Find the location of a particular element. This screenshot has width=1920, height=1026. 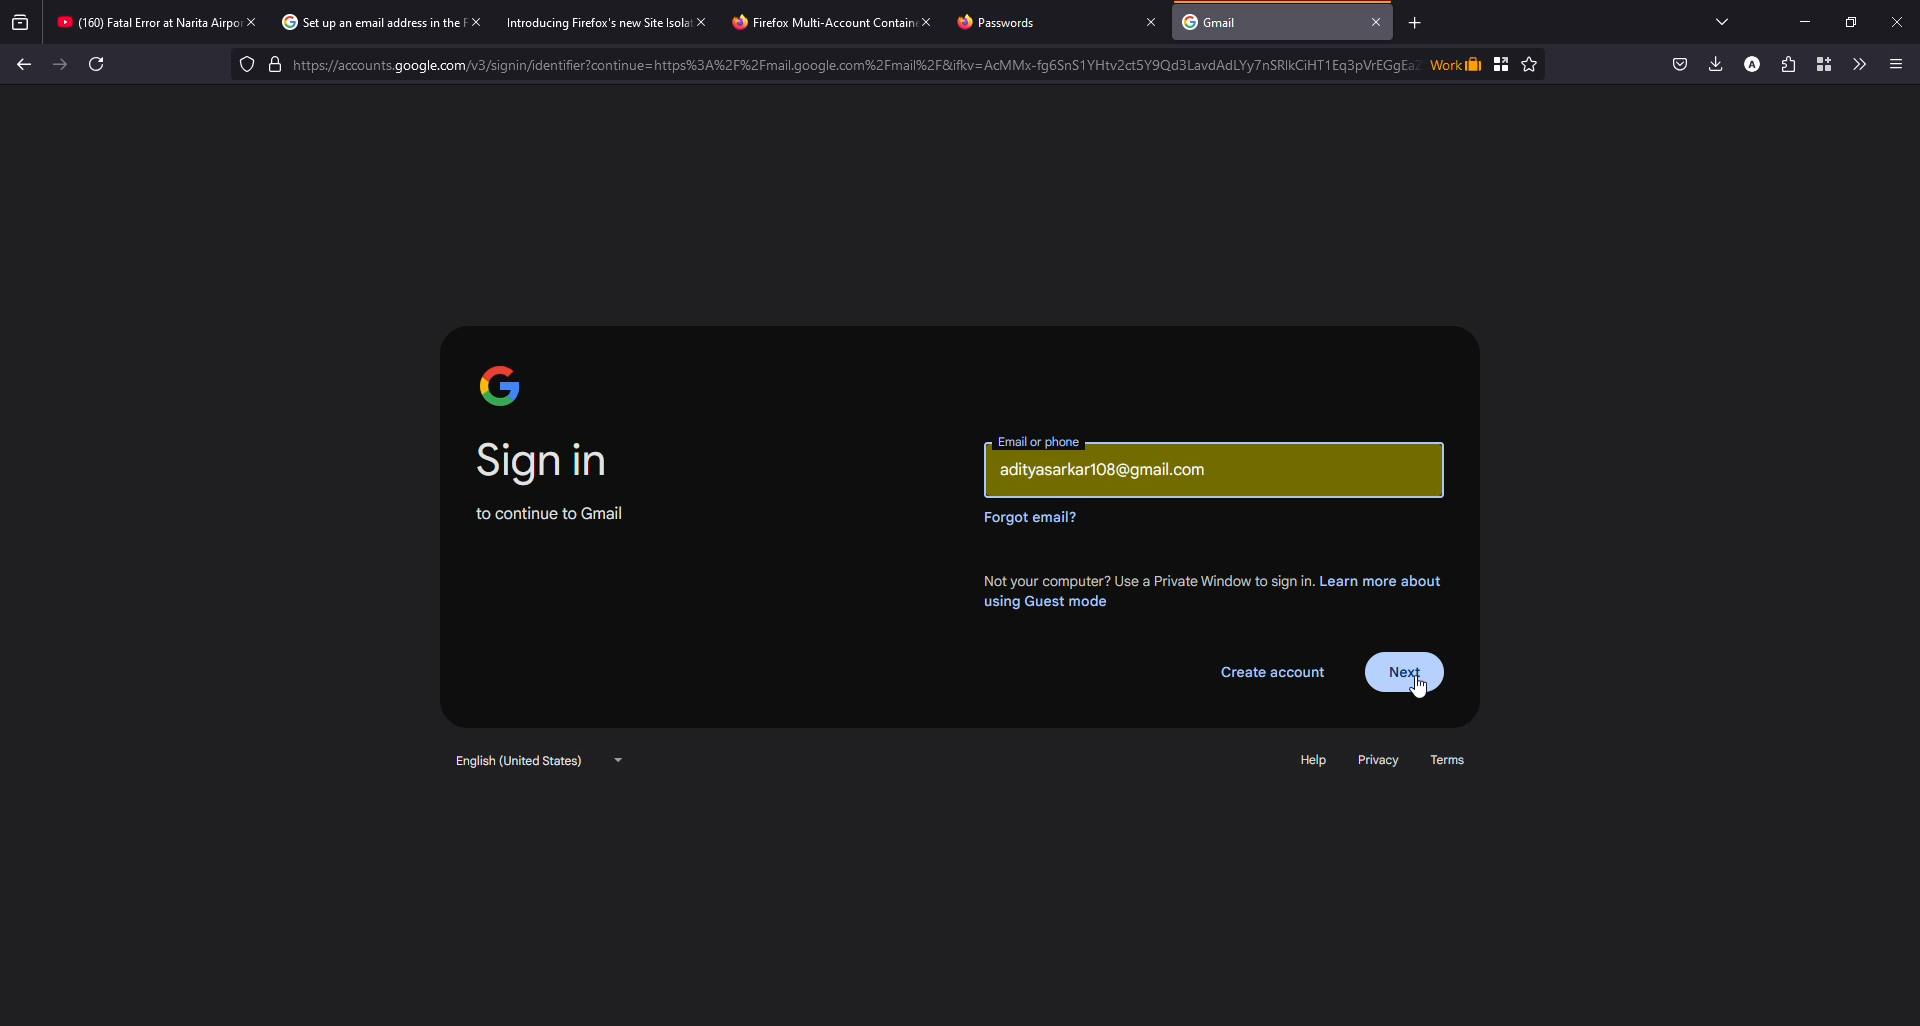

google is located at coordinates (501, 384).